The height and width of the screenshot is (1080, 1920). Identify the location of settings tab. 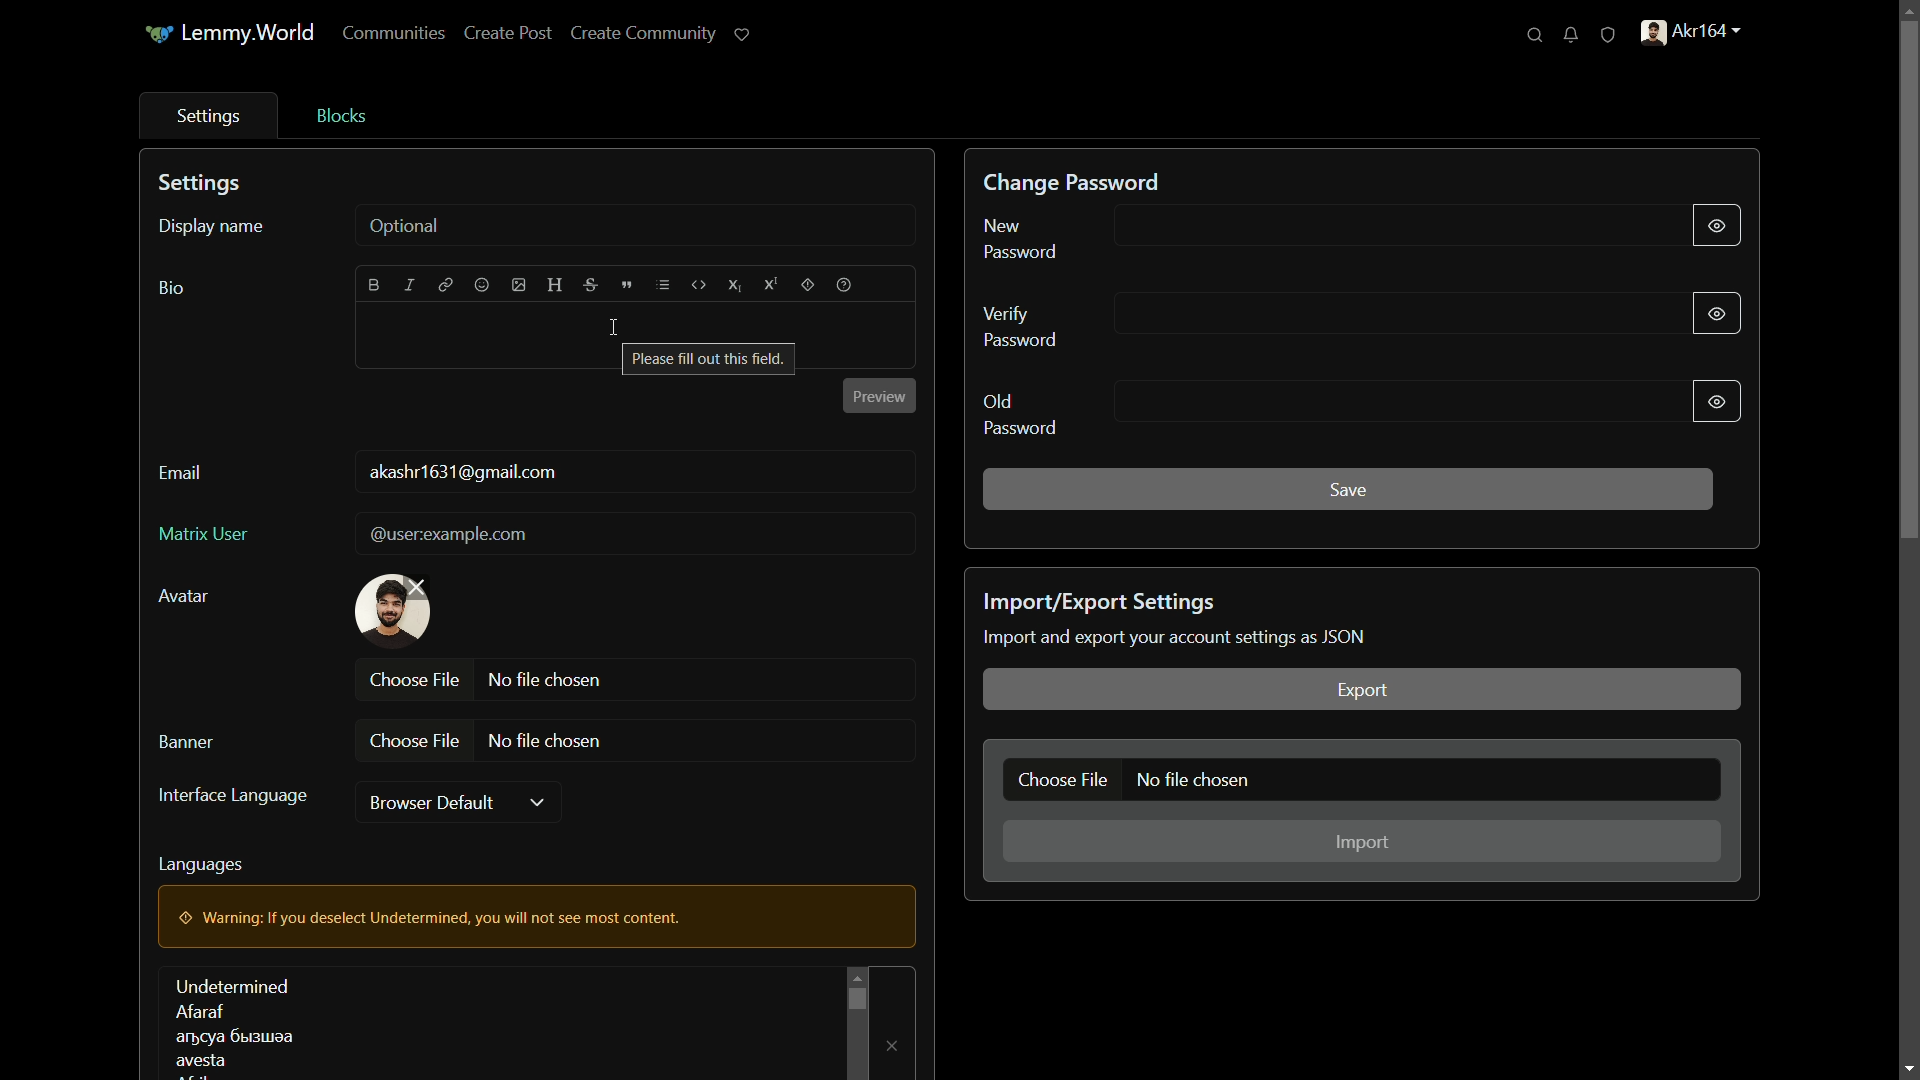
(212, 118).